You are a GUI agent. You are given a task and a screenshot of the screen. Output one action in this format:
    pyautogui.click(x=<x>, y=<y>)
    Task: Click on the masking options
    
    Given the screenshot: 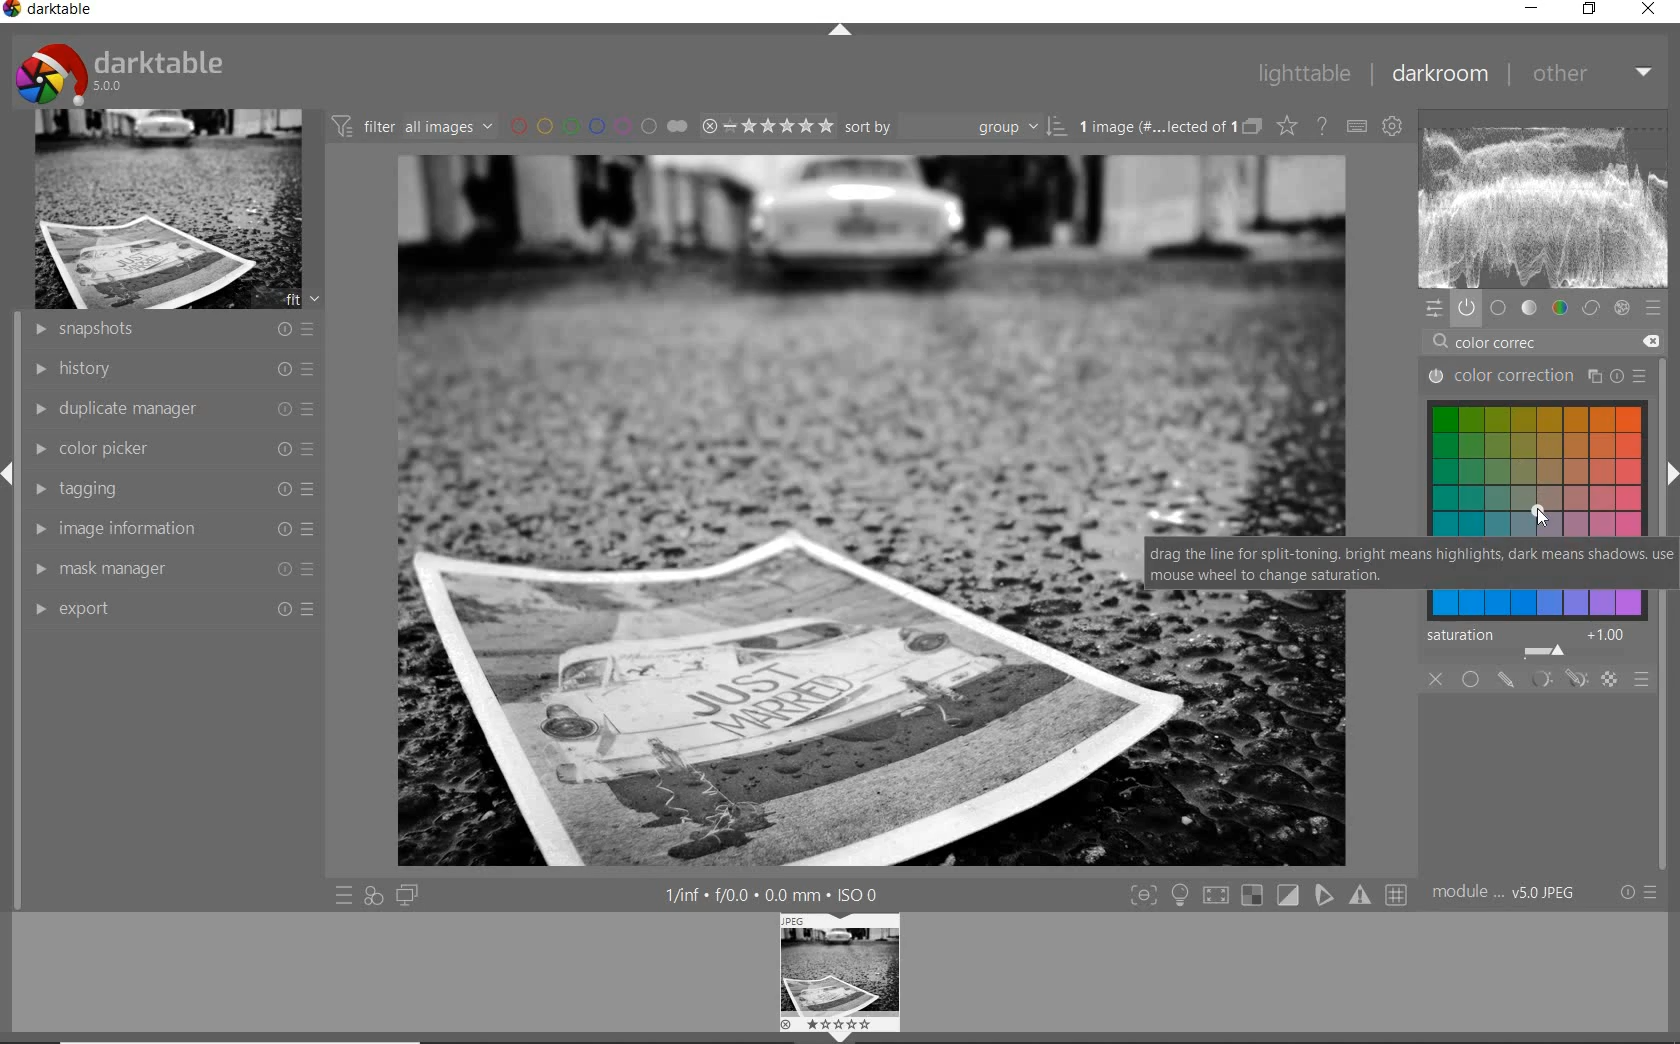 What is the action you would take?
    pyautogui.click(x=1555, y=679)
    